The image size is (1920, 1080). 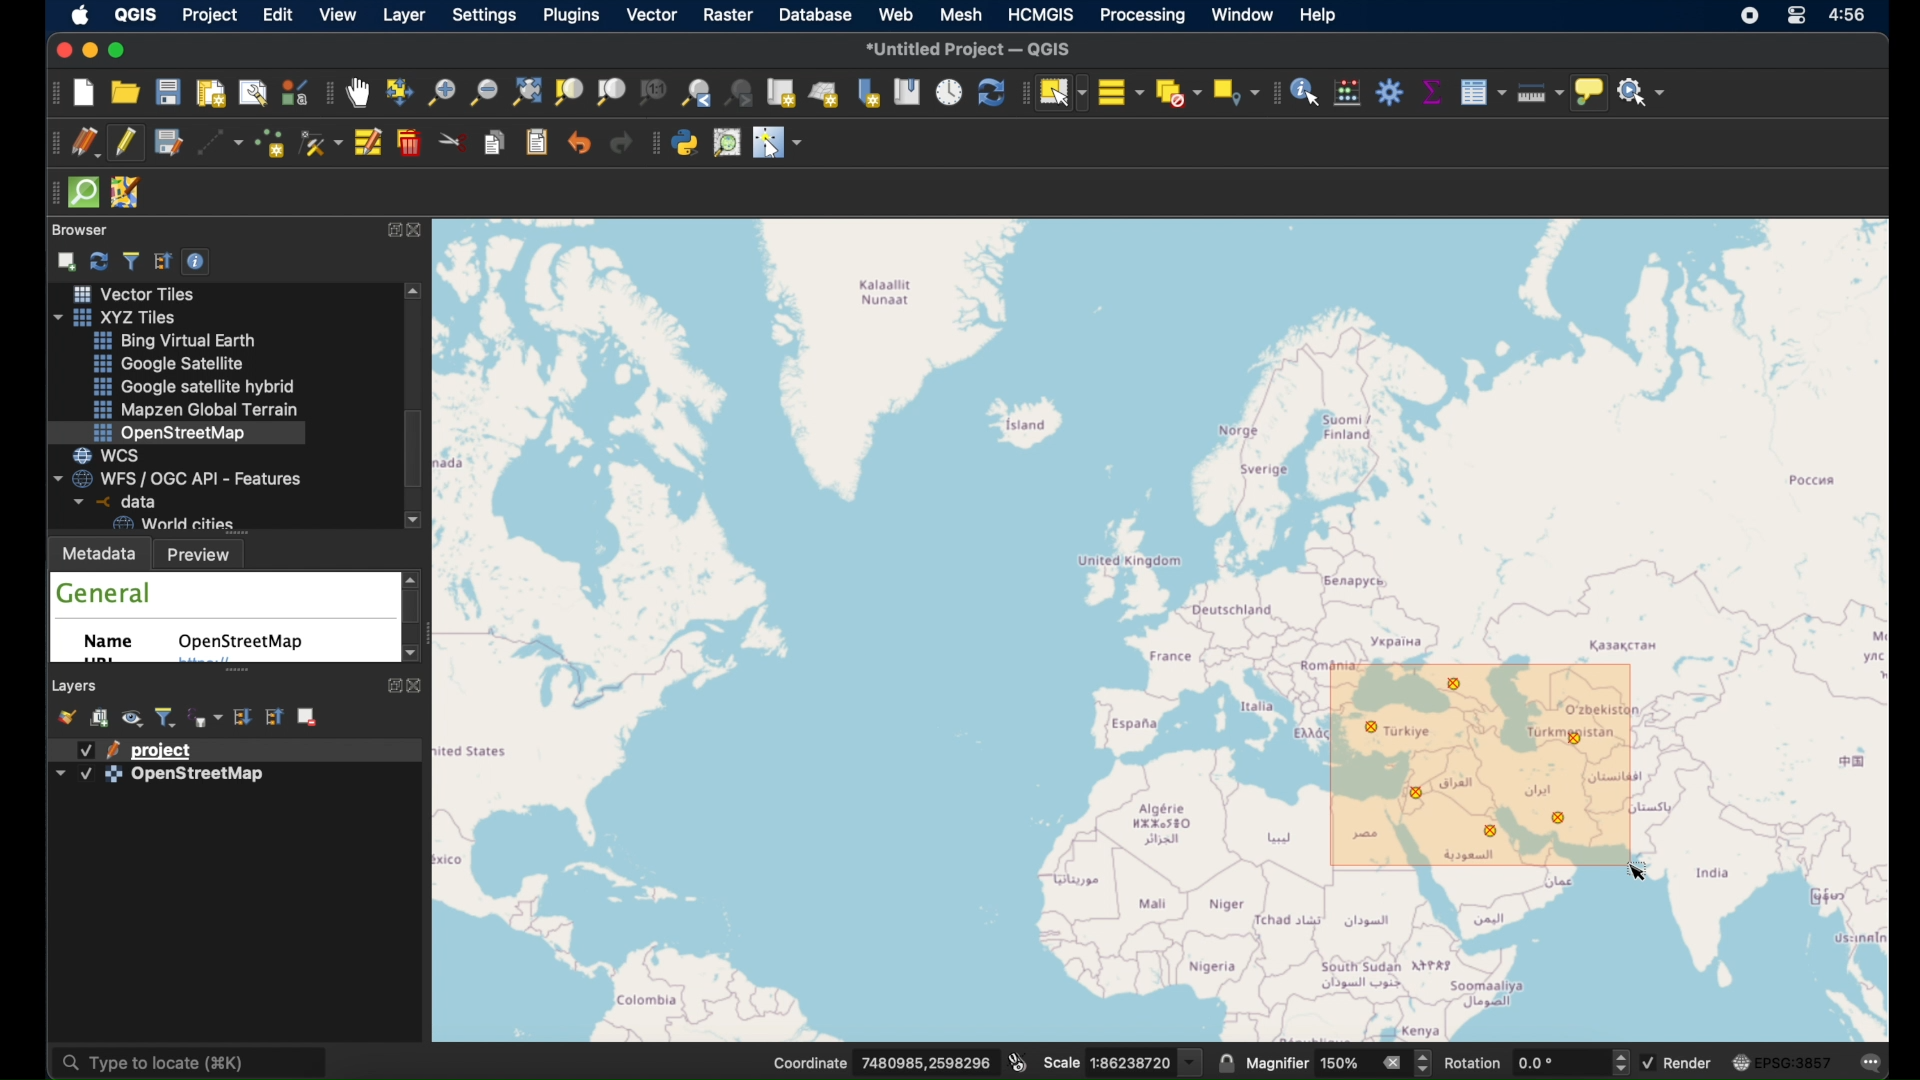 I want to click on identify feature, so click(x=1306, y=92).